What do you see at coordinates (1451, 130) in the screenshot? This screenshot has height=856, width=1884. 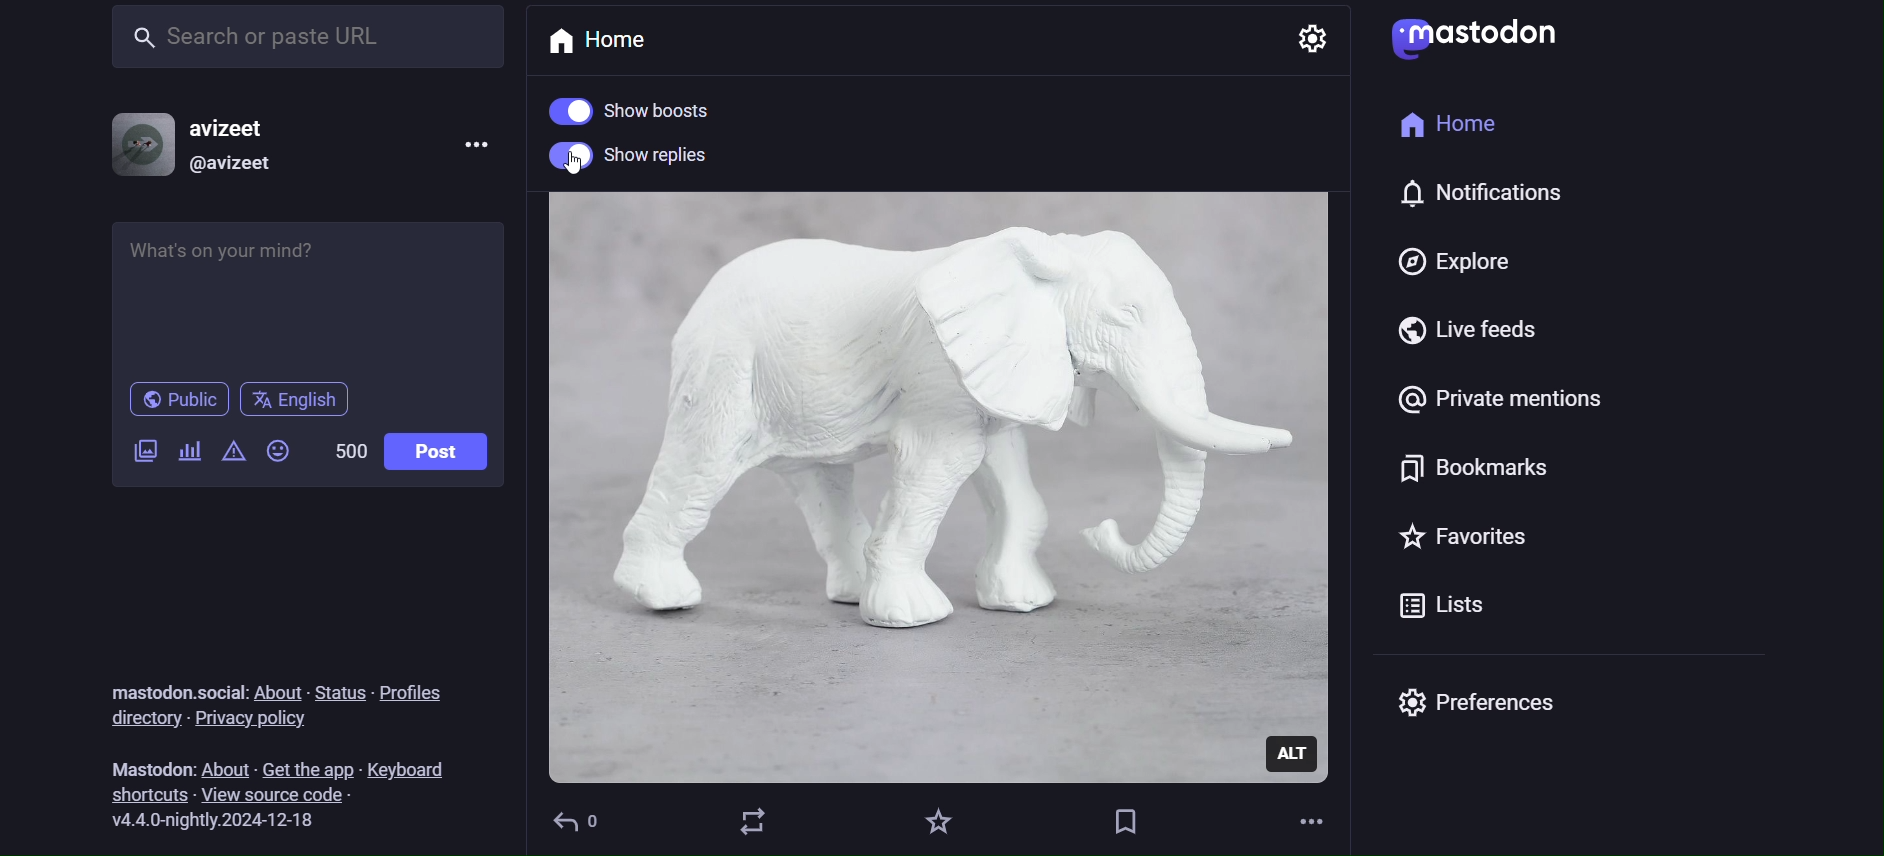 I see `home` at bounding box center [1451, 130].